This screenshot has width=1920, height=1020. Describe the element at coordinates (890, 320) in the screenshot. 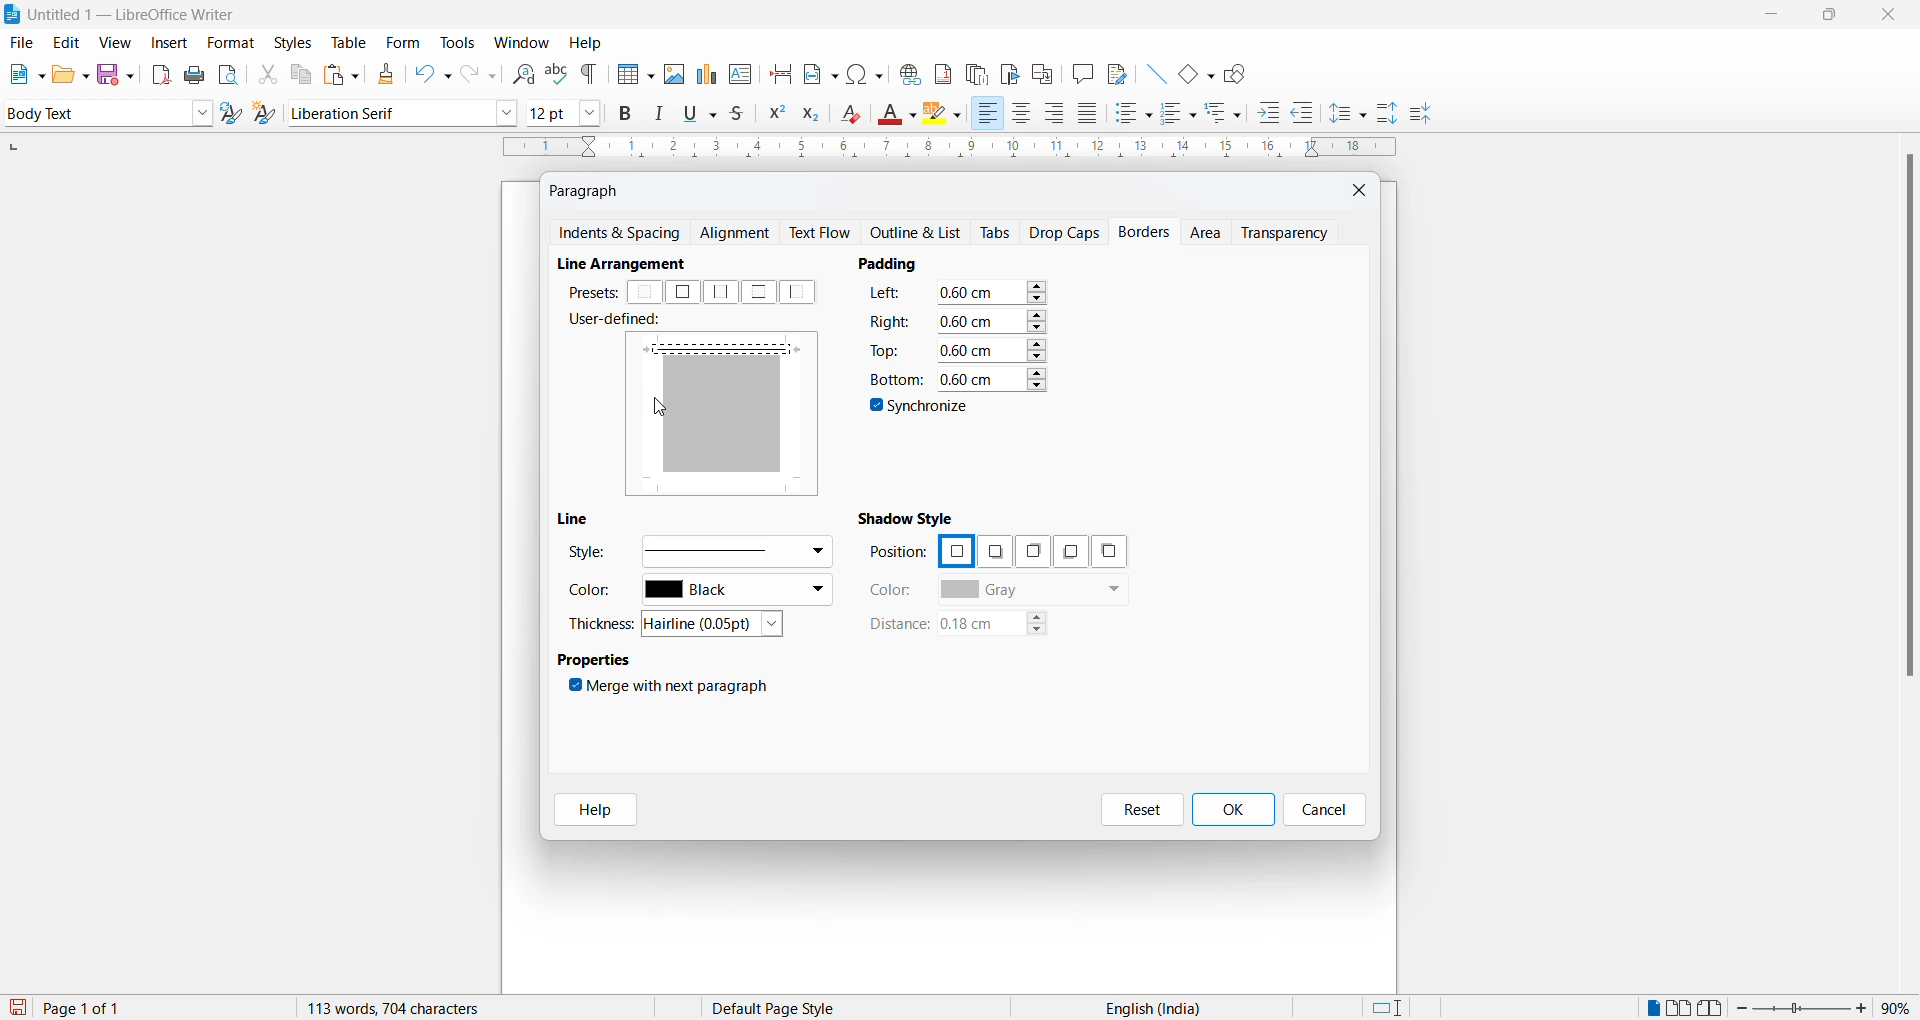

I see `right` at that location.